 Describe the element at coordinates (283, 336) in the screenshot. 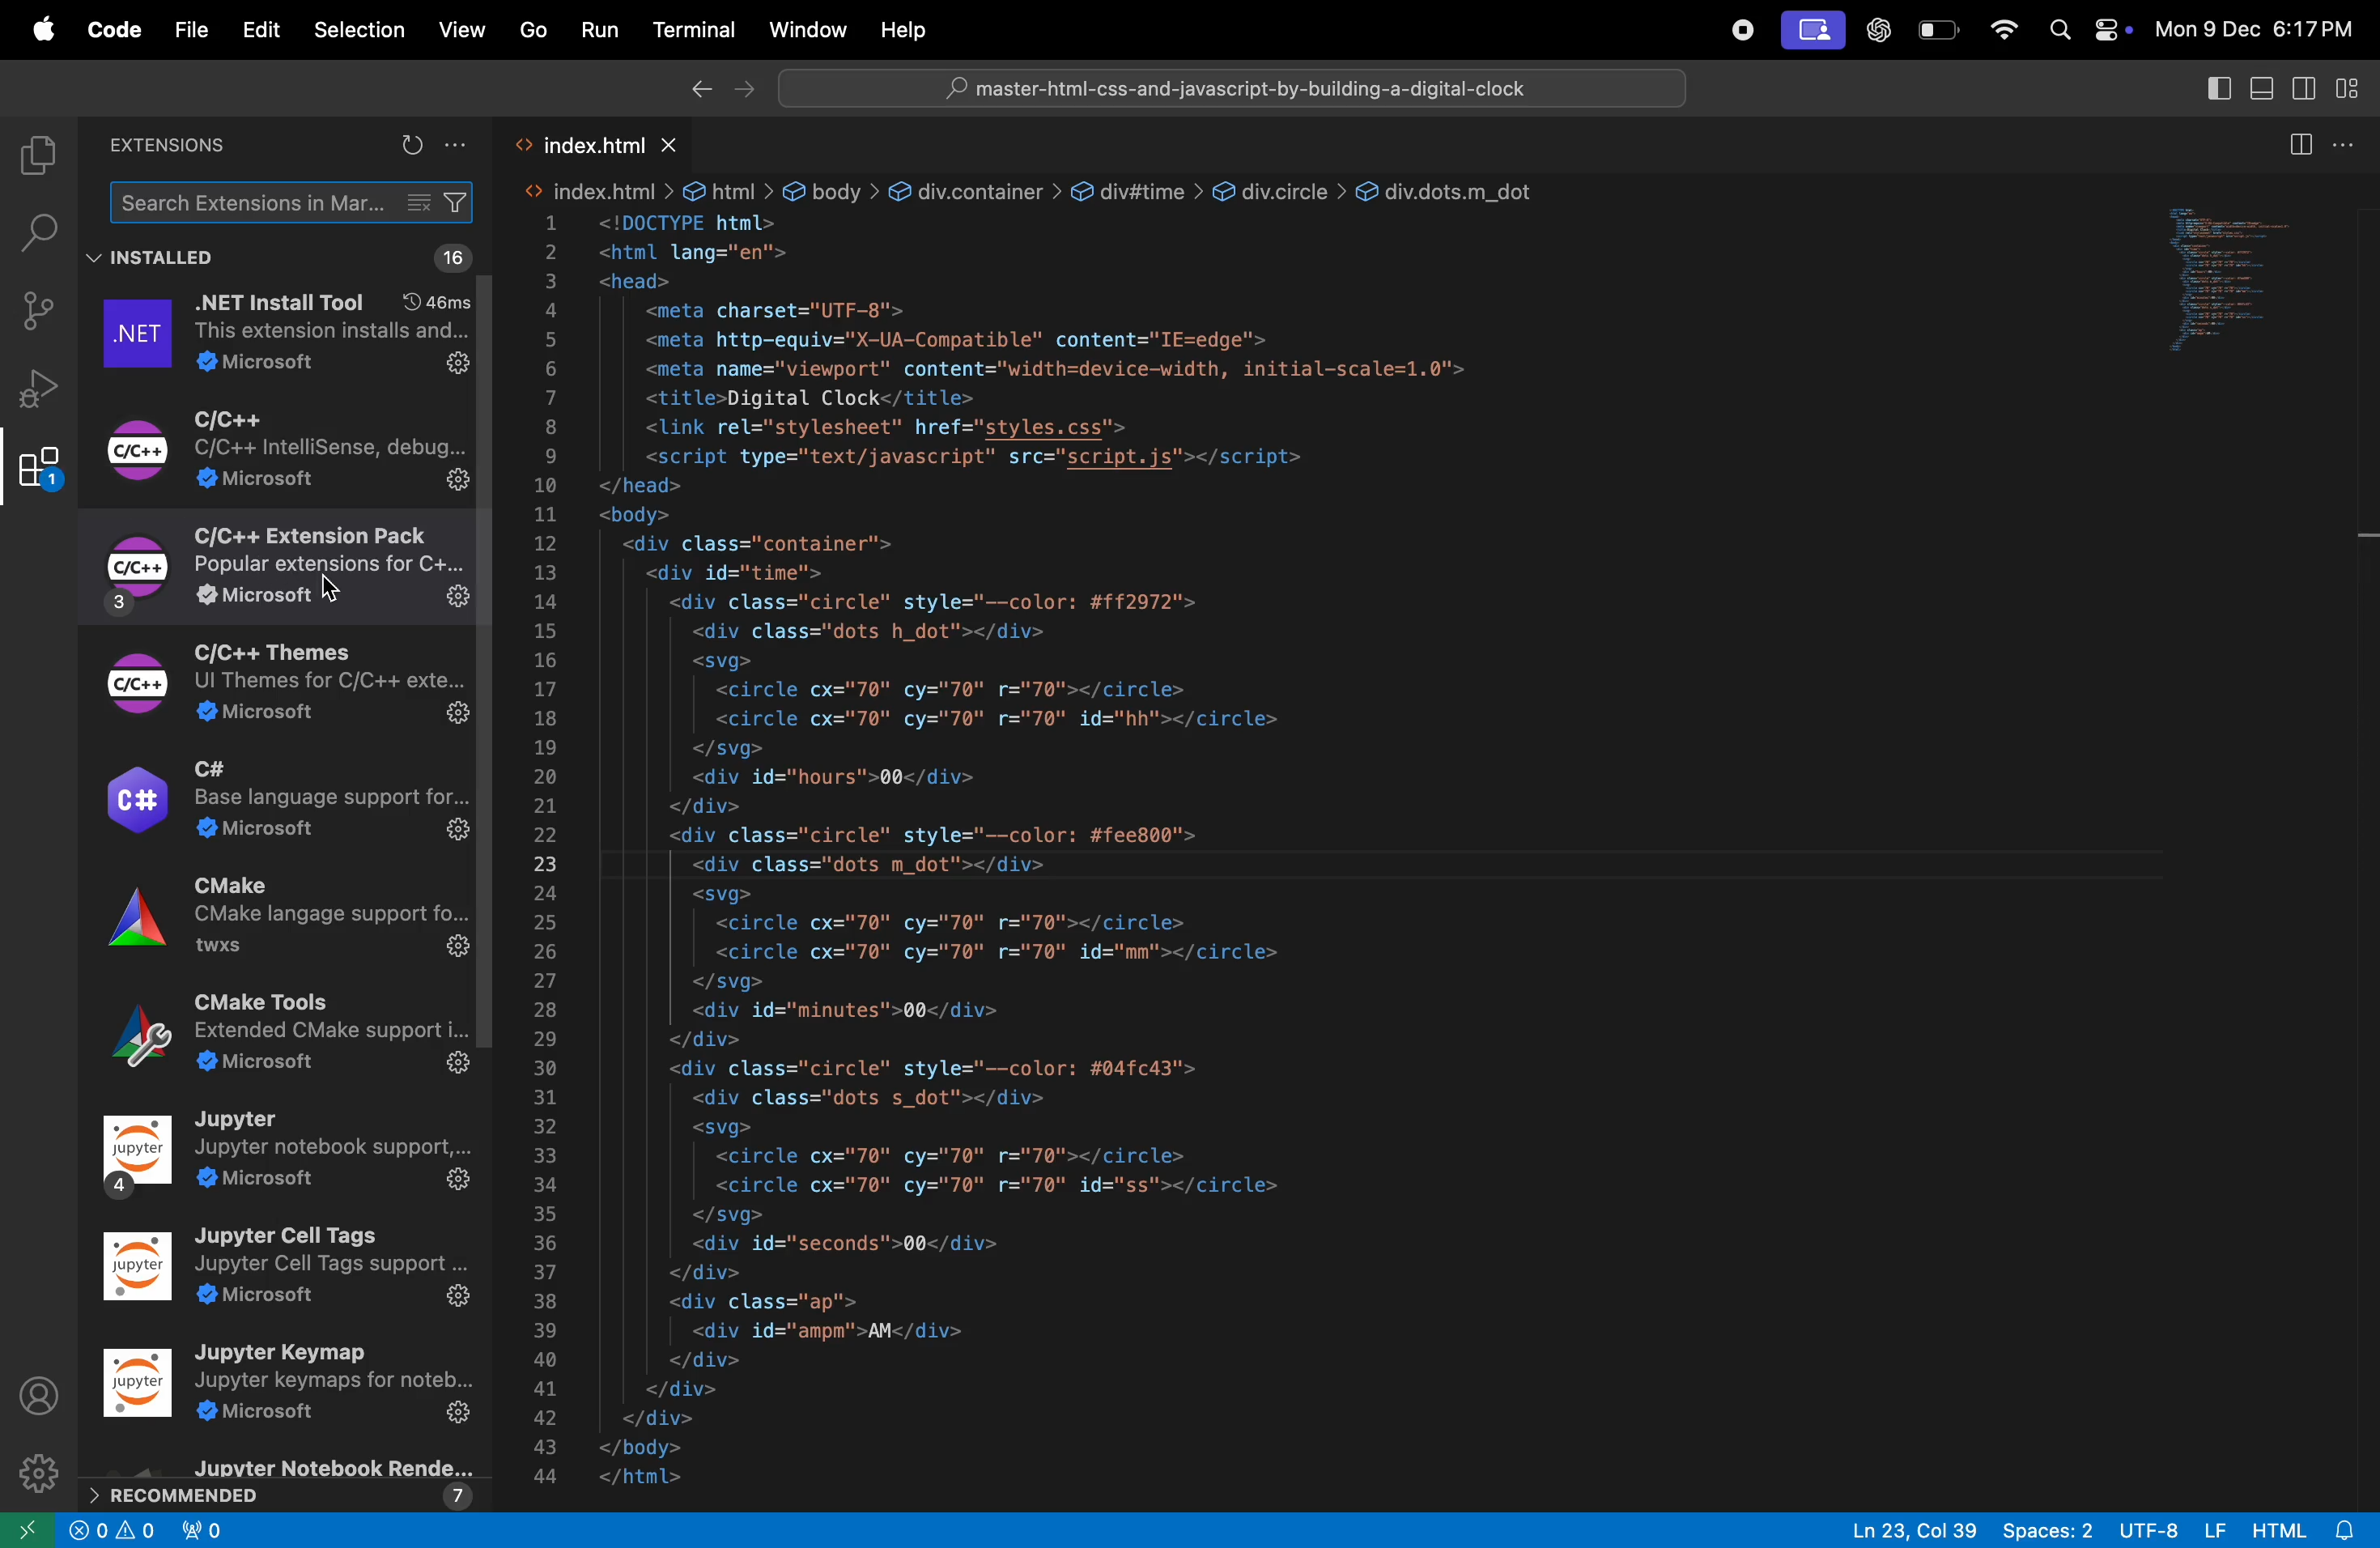

I see `.net extensions` at that location.